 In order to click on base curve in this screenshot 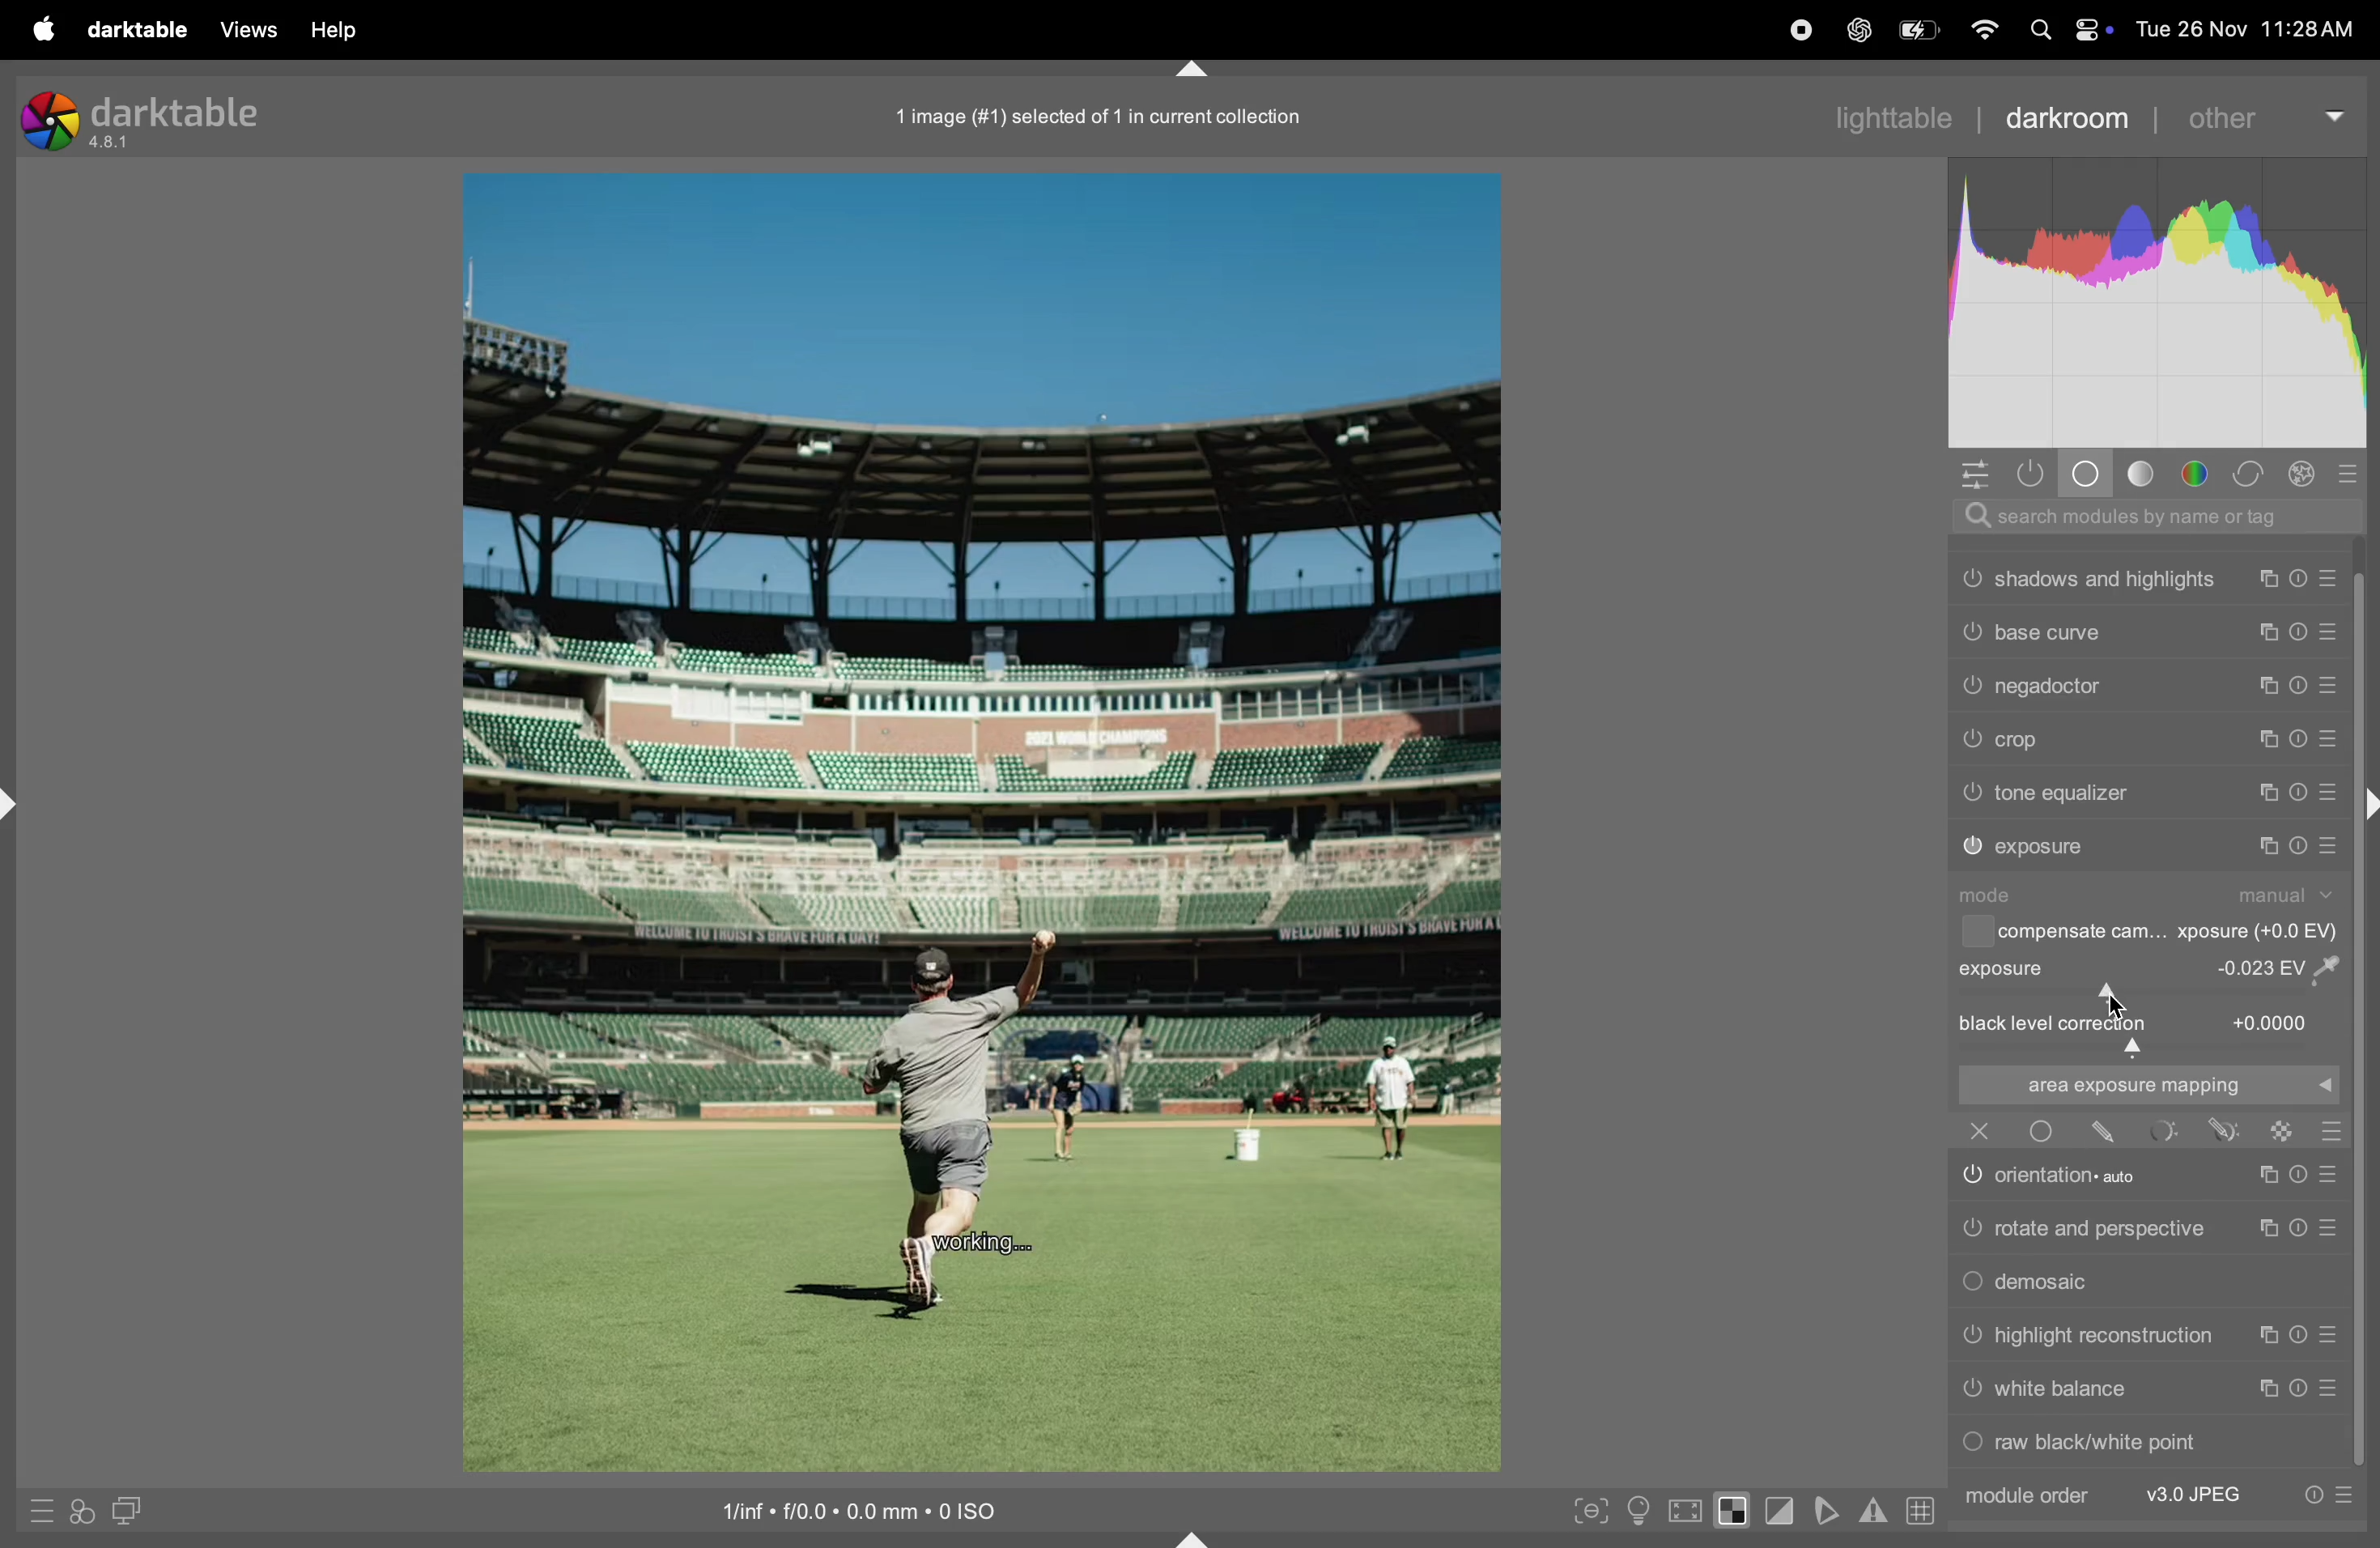, I will do `click(2049, 632)`.